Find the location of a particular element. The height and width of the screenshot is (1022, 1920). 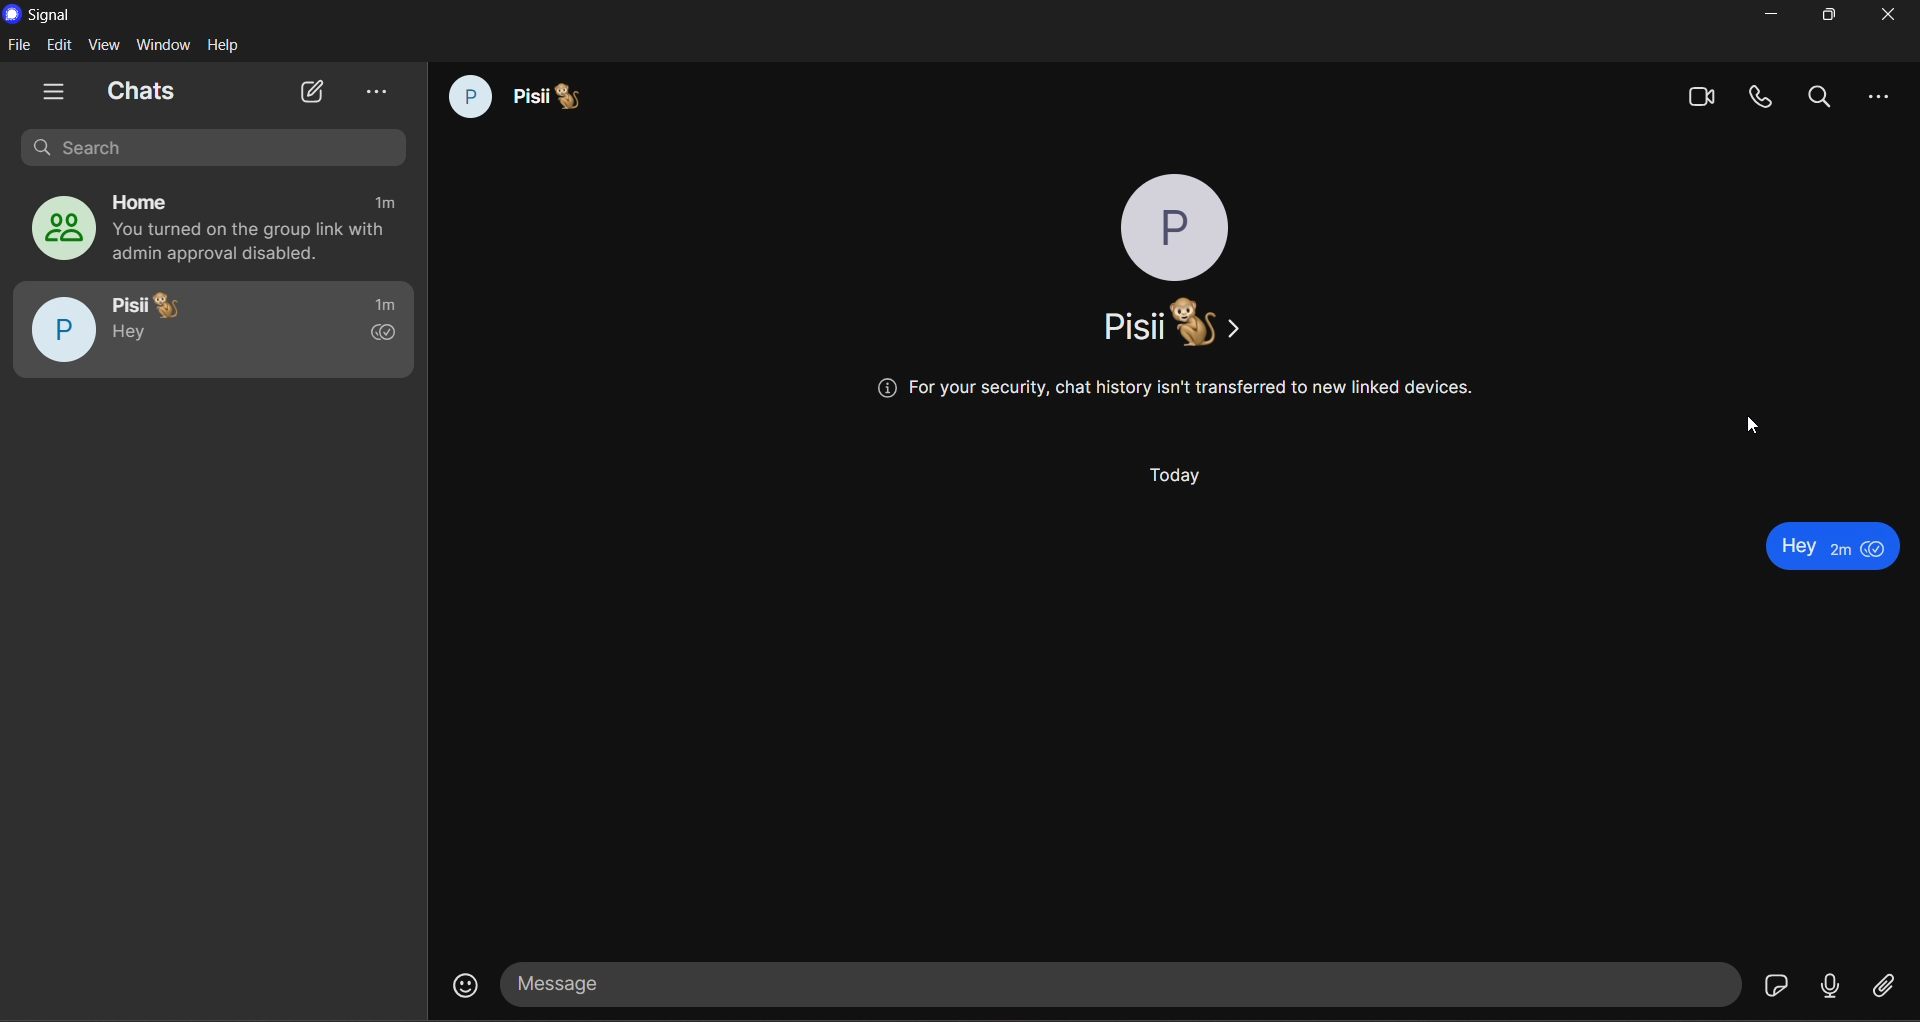

home group chat is located at coordinates (208, 230).